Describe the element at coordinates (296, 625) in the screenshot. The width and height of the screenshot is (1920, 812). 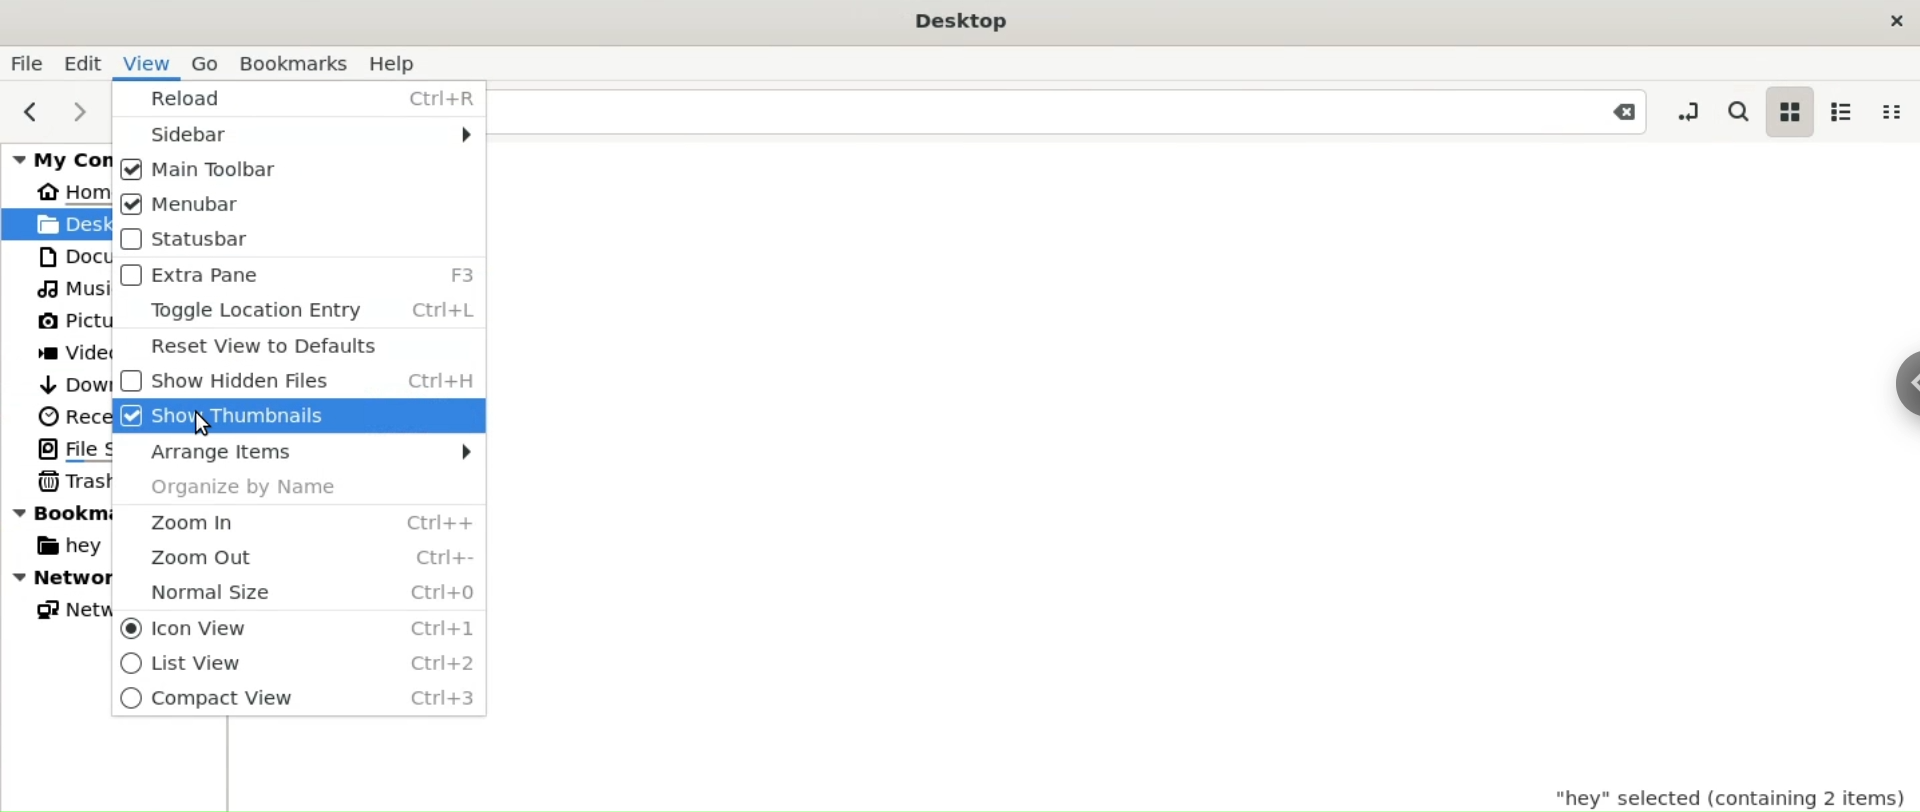
I see `Icon View` at that location.